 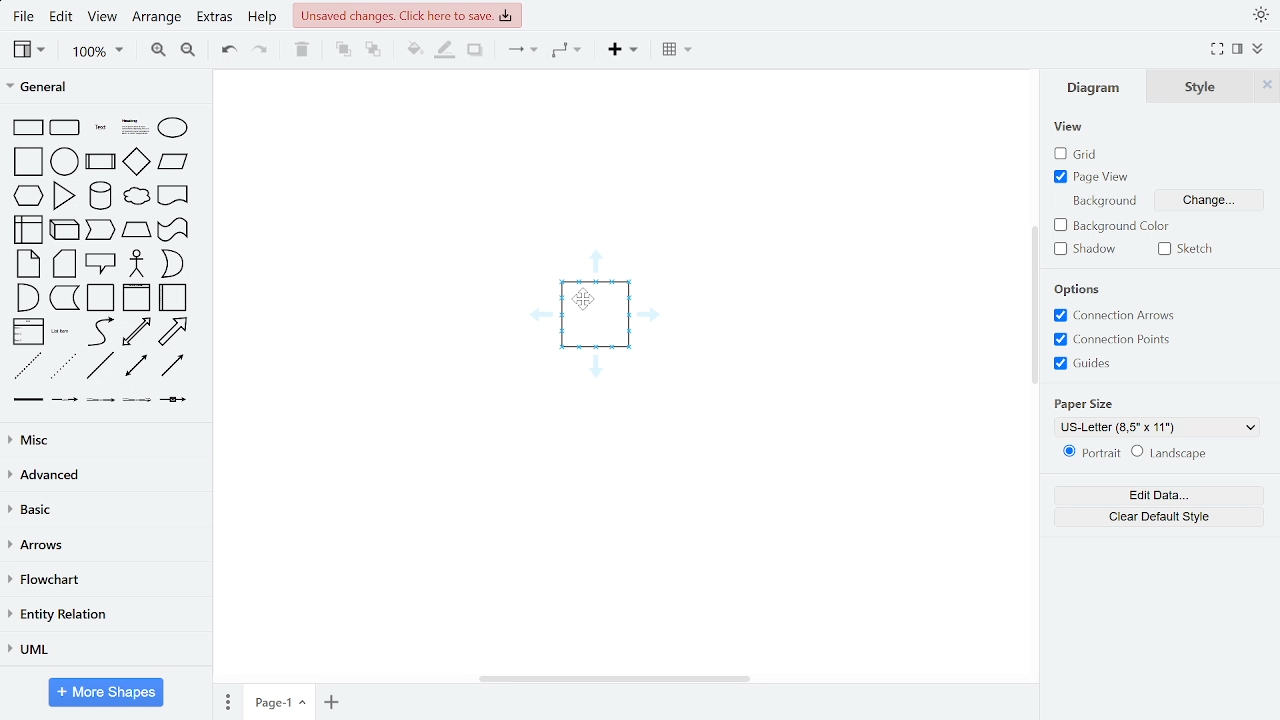 I want to click on general shapes, so click(x=61, y=366).